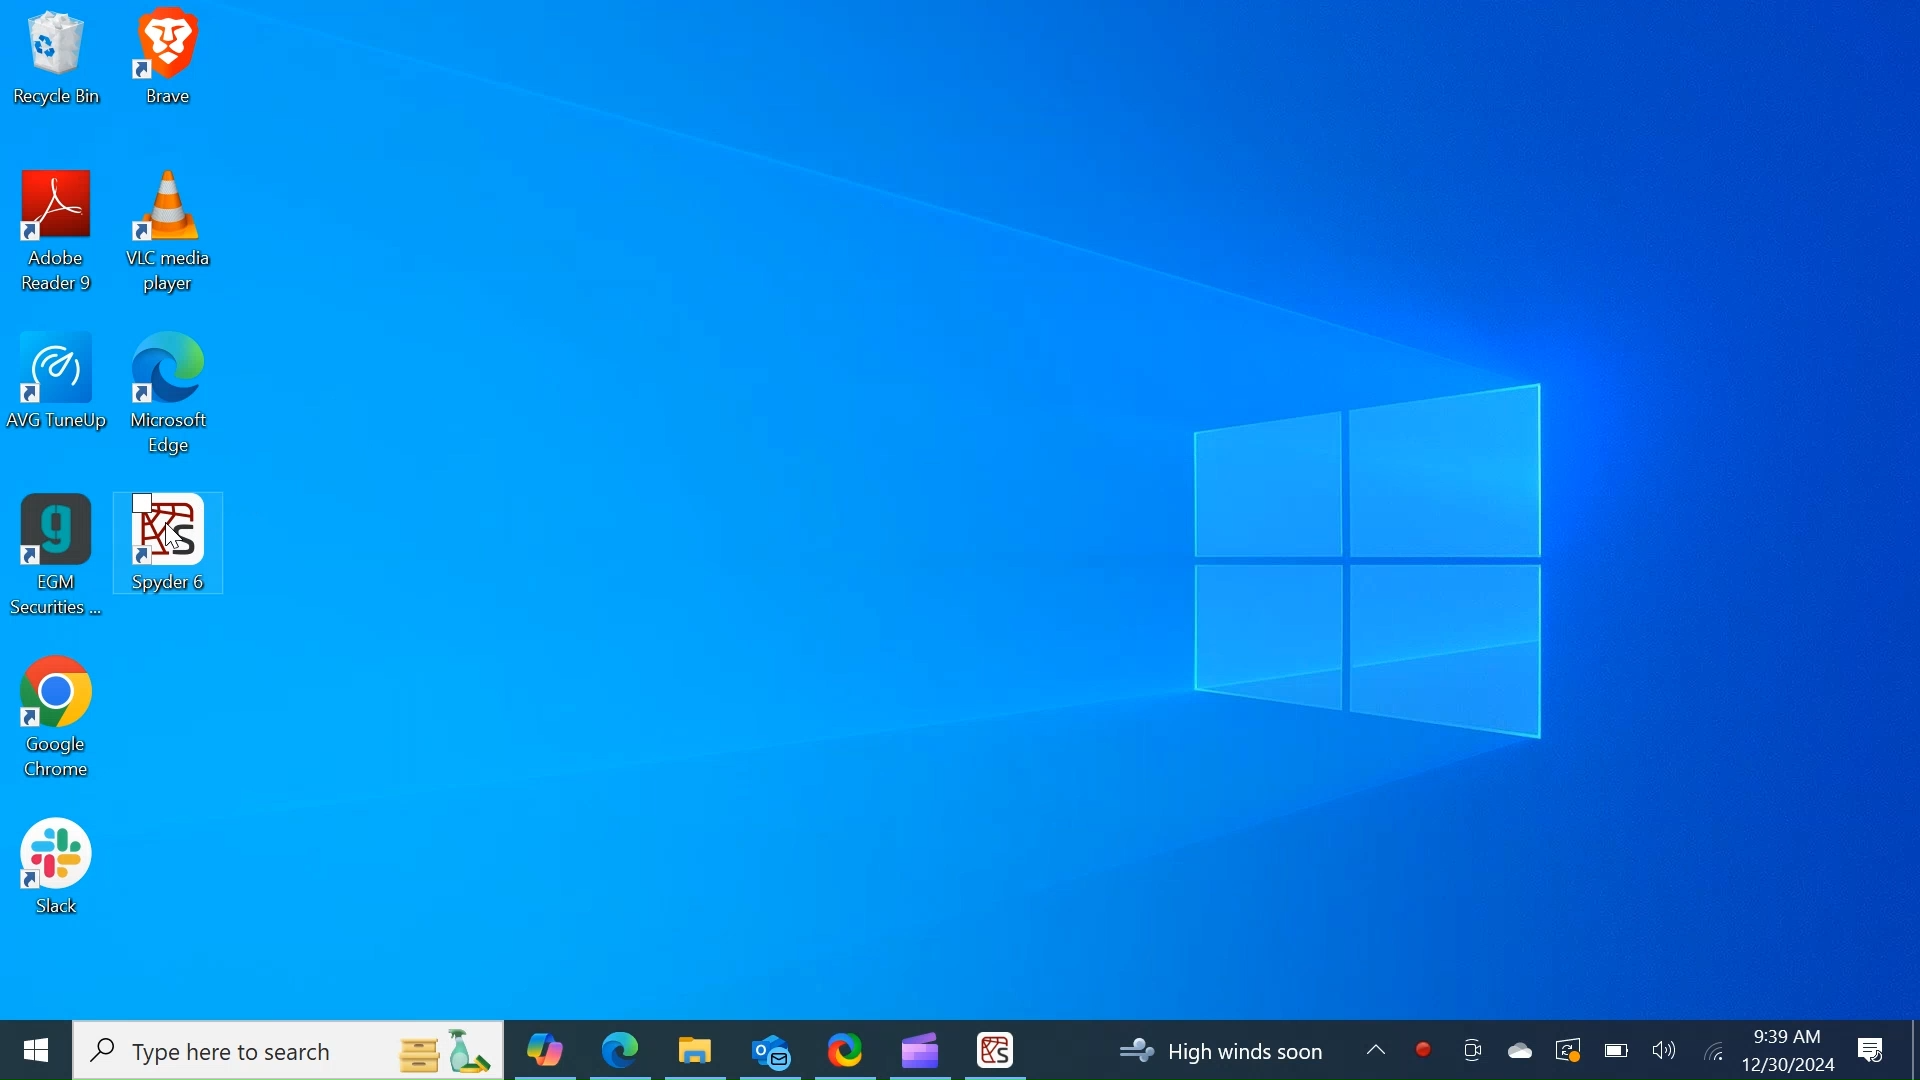 The height and width of the screenshot is (1080, 1920). Describe the element at coordinates (170, 235) in the screenshot. I see `VLC Media Desktop Icon` at that location.